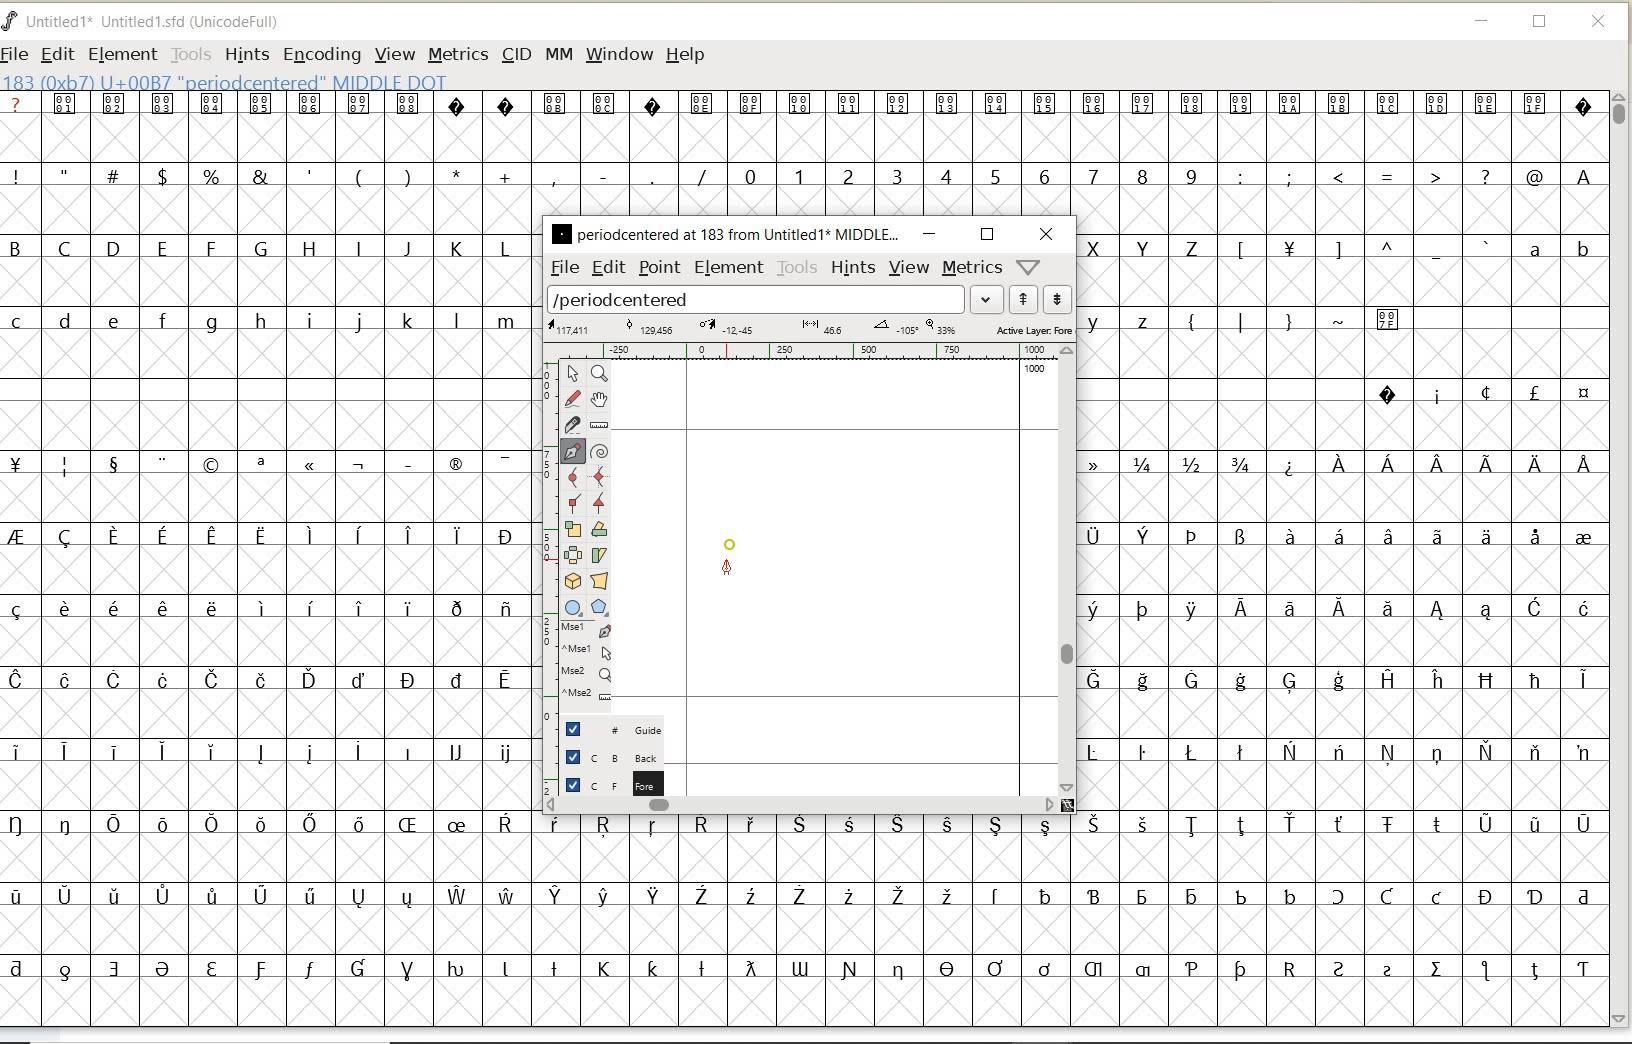  Describe the element at coordinates (973, 268) in the screenshot. I see `metrics` at that location.